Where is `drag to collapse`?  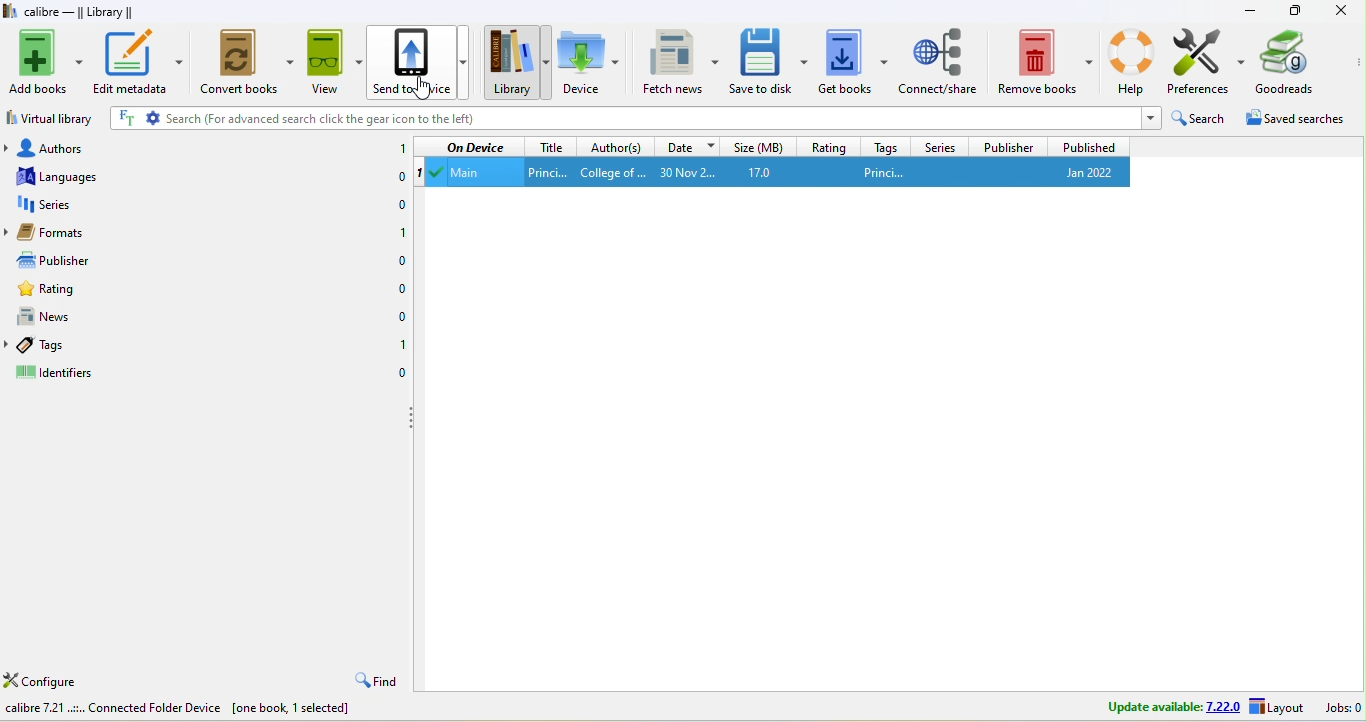 drag to collapse is located at coordinates (408, 422).